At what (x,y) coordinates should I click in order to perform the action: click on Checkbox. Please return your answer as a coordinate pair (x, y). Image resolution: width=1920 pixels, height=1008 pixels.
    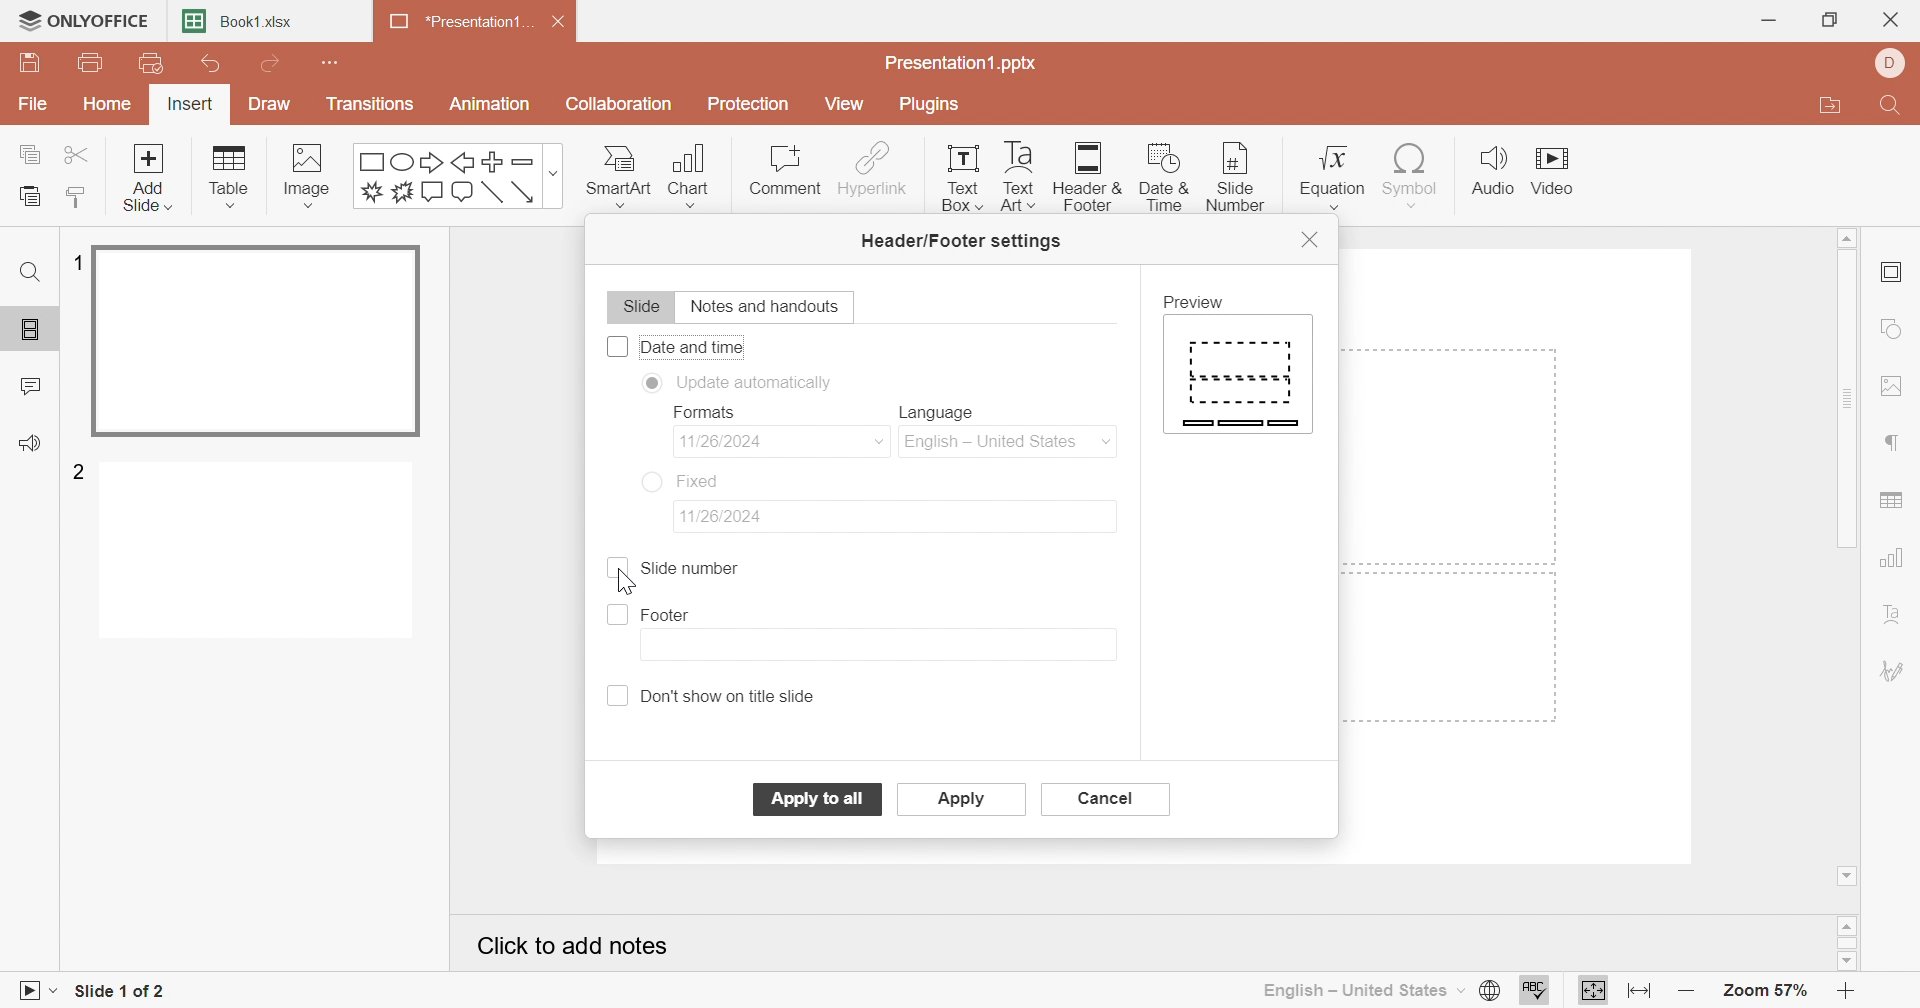
    Looking at the image, I should click on (615, 570).